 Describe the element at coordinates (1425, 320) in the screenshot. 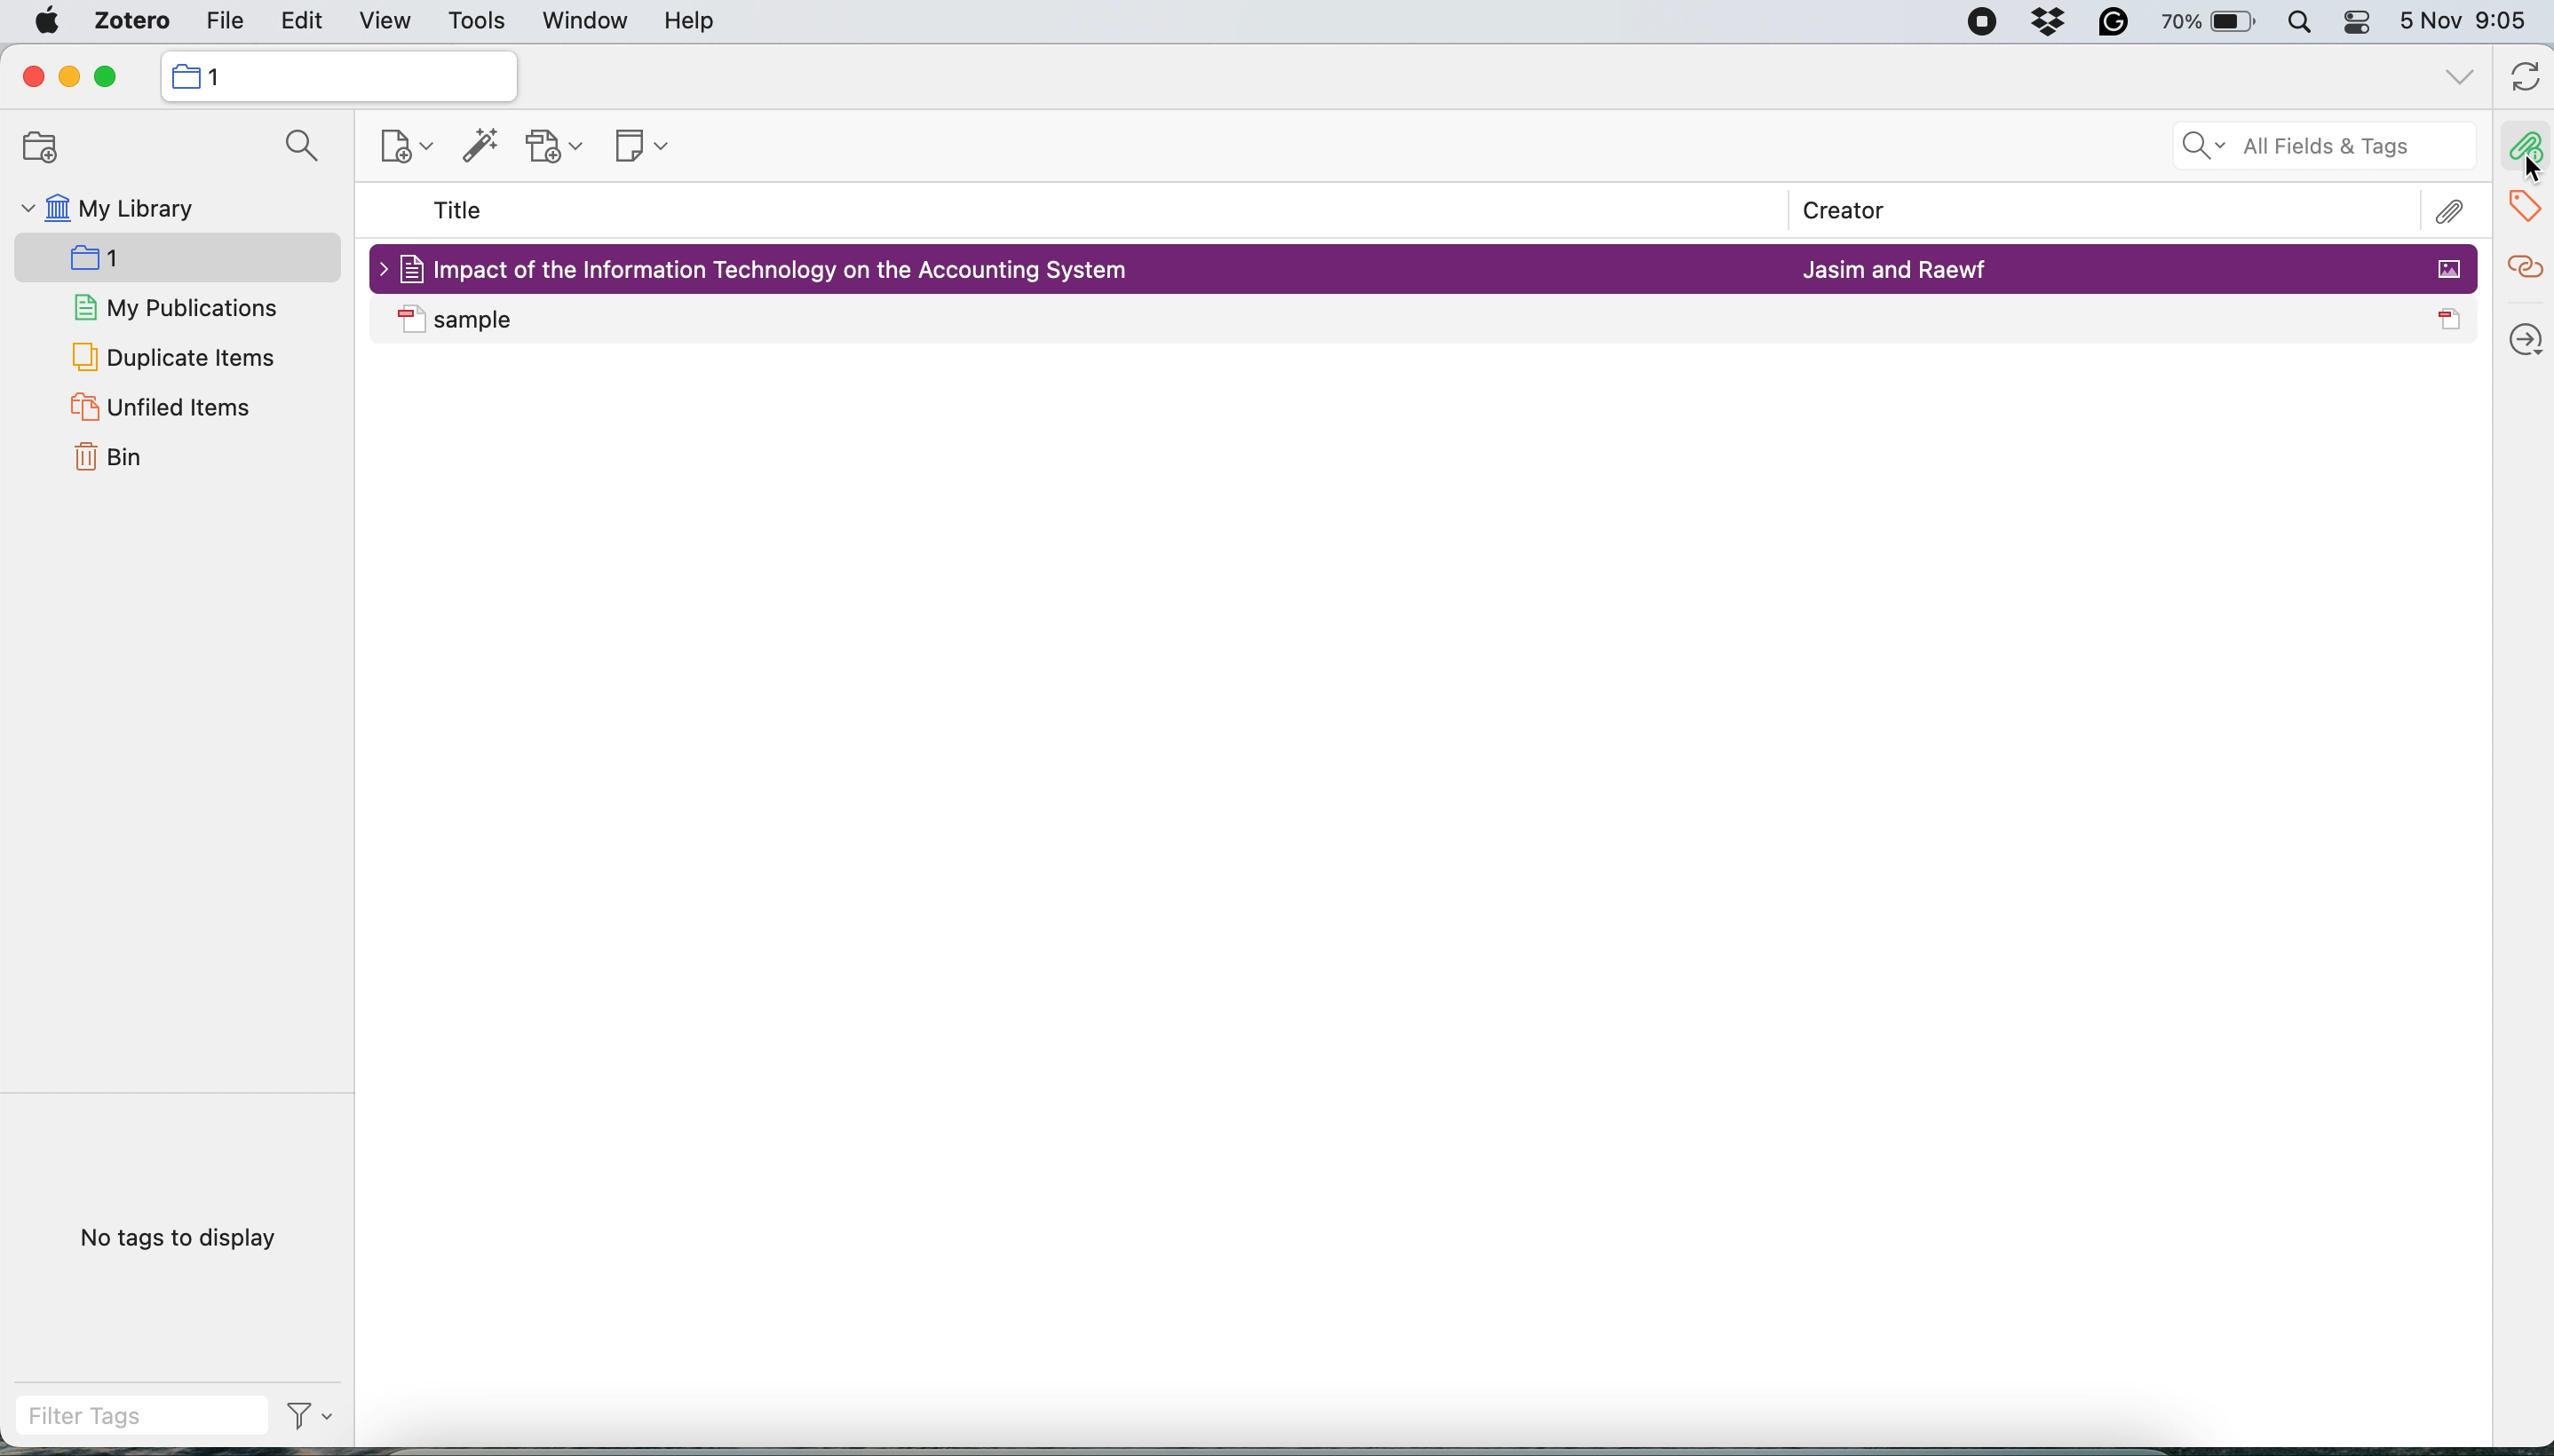

I see `sample` at that location.